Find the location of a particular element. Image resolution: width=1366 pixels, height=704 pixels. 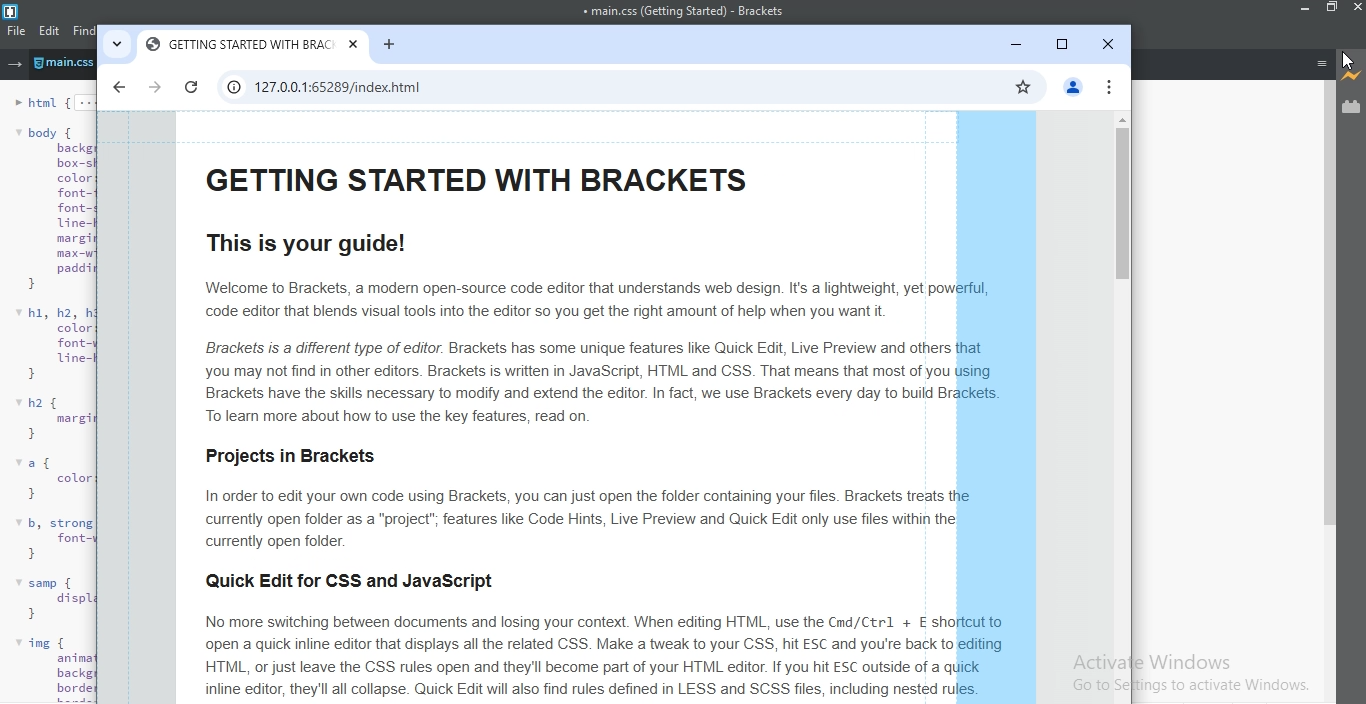

options is located at coordinates (1111, 88).